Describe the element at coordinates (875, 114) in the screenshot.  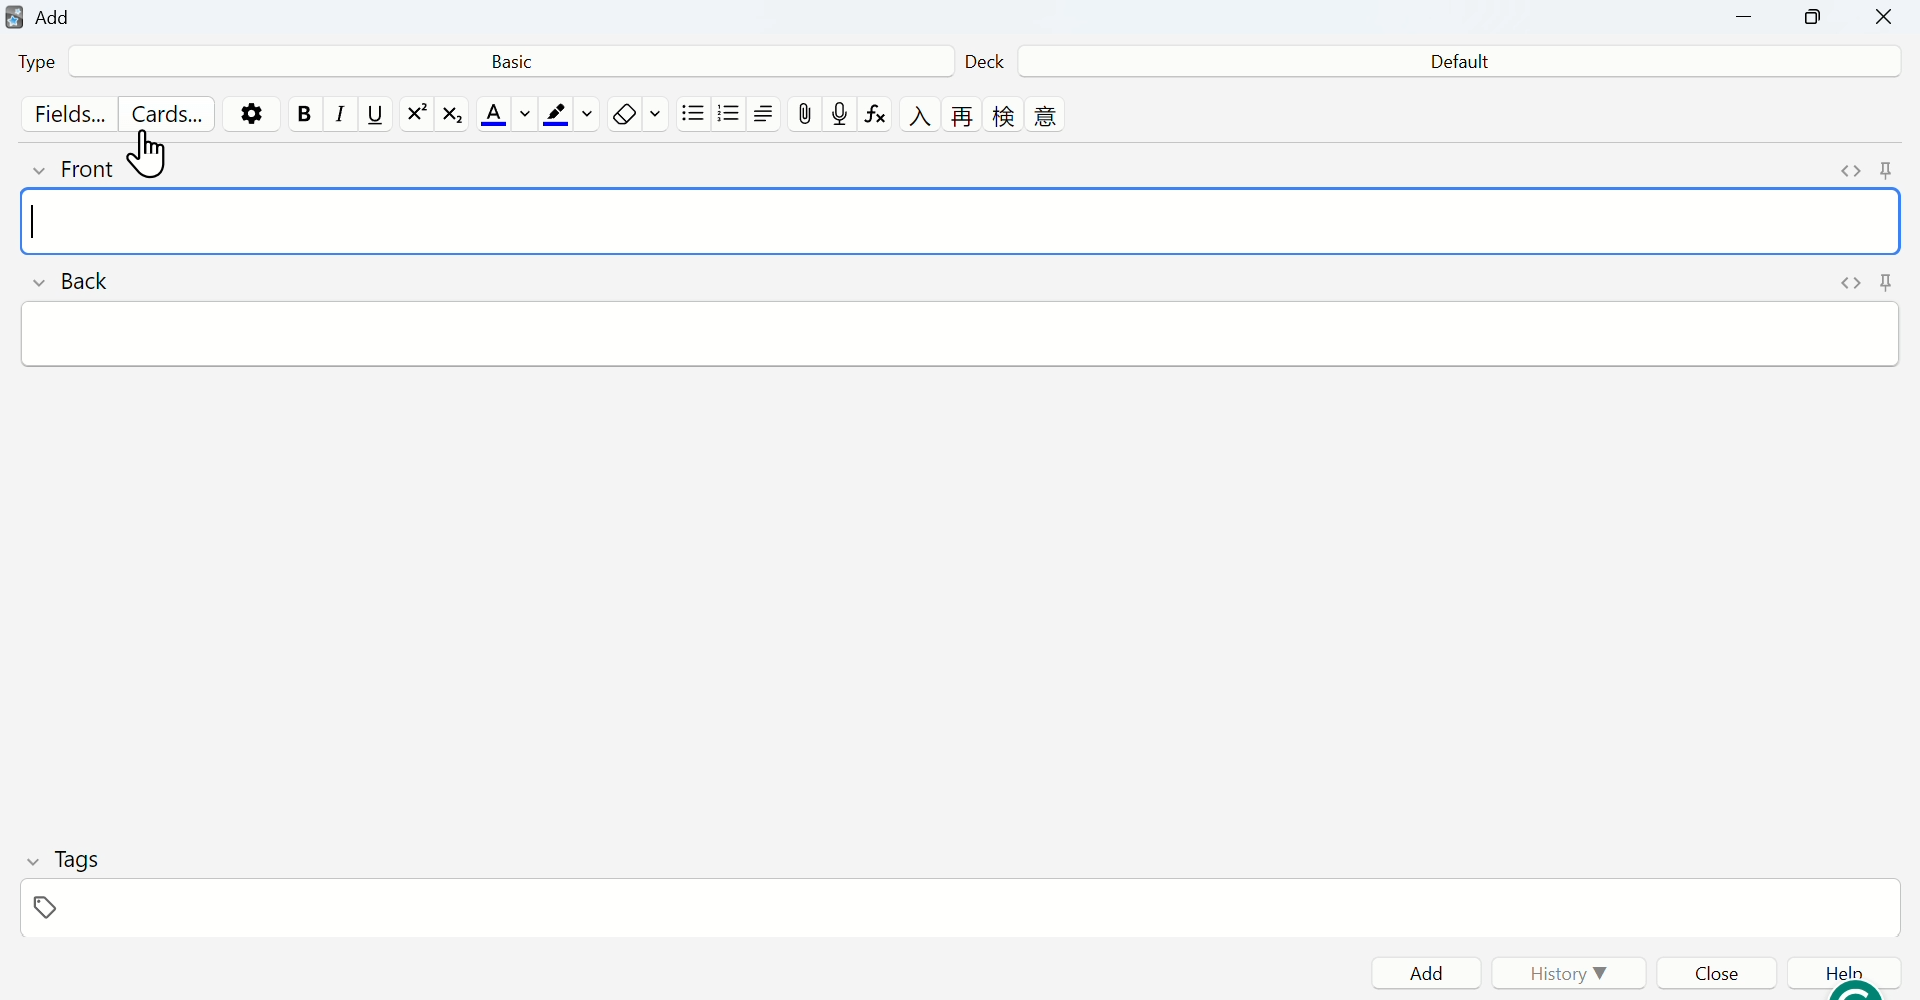
I see `equations` at that location.